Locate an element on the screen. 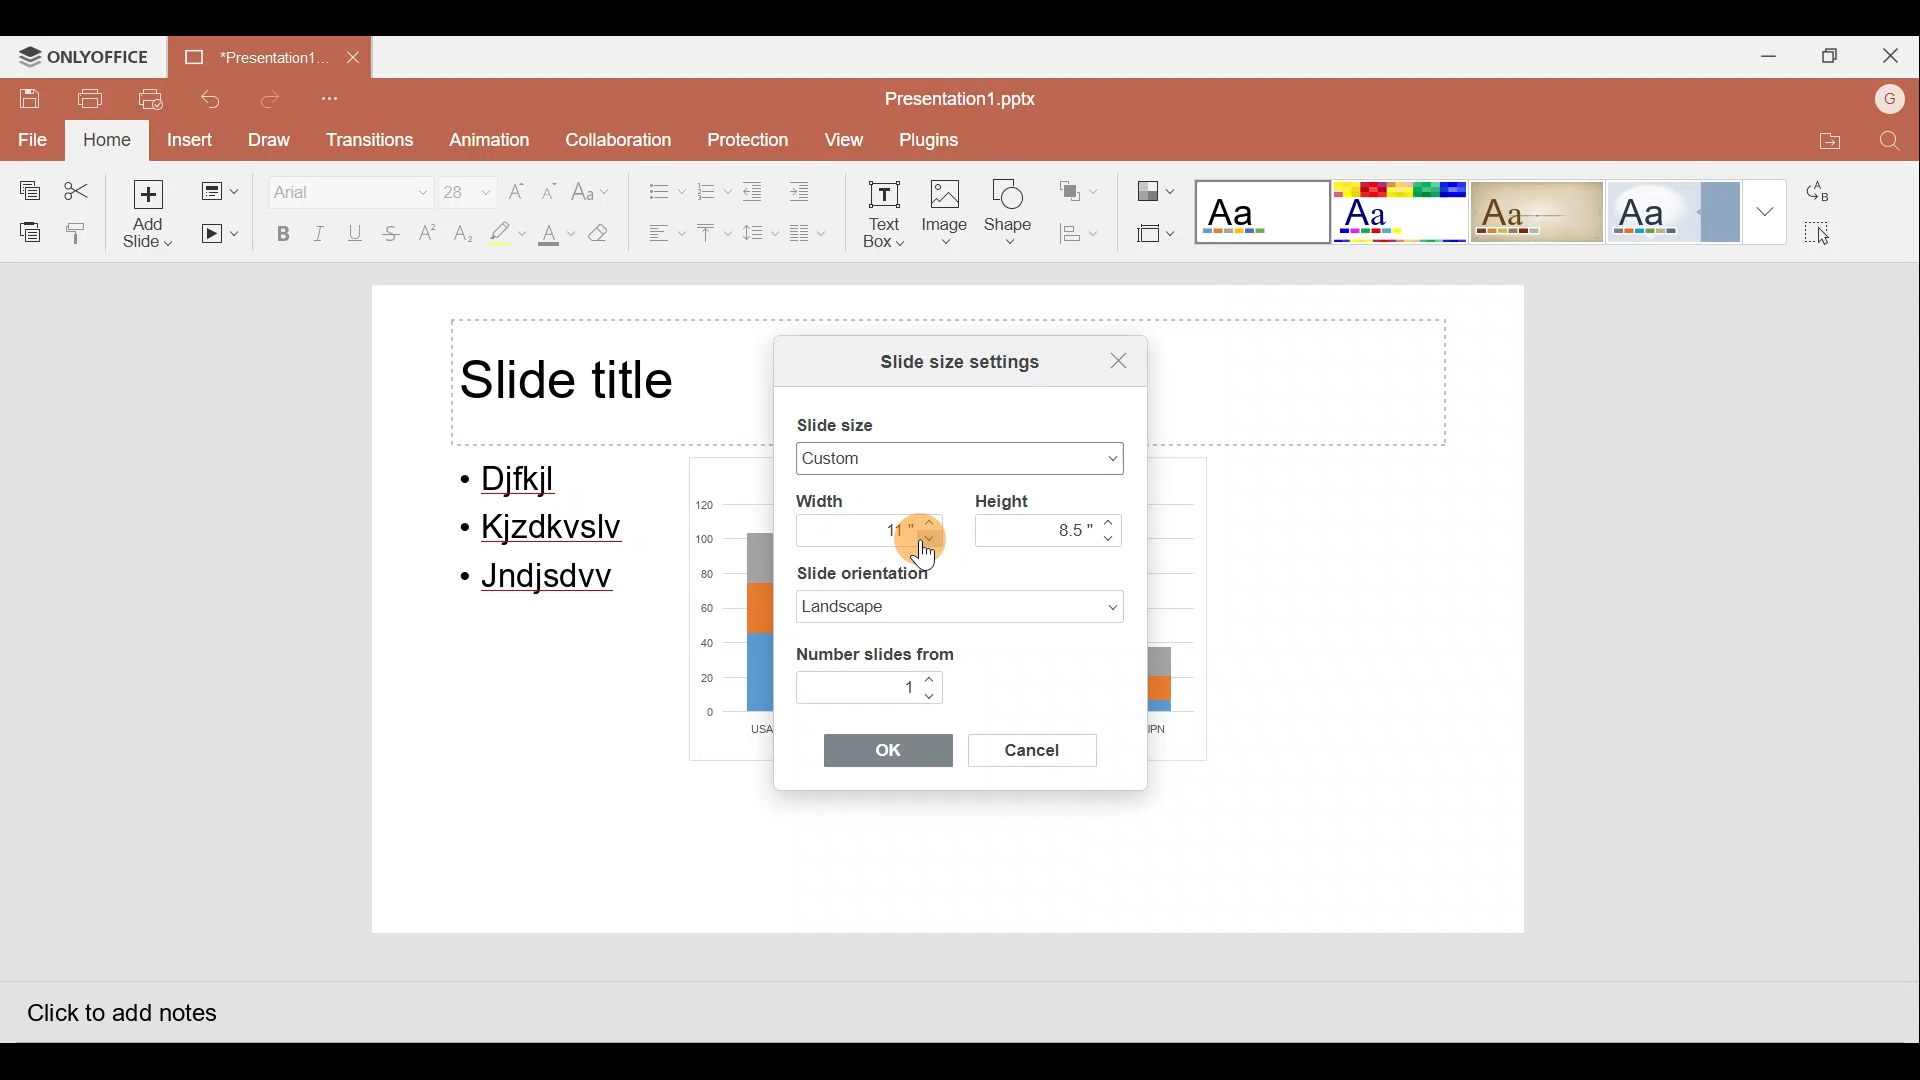 Image resolution: width=1920 pixels, height=1080 pixels. Image is located at coordinates (947, 216).